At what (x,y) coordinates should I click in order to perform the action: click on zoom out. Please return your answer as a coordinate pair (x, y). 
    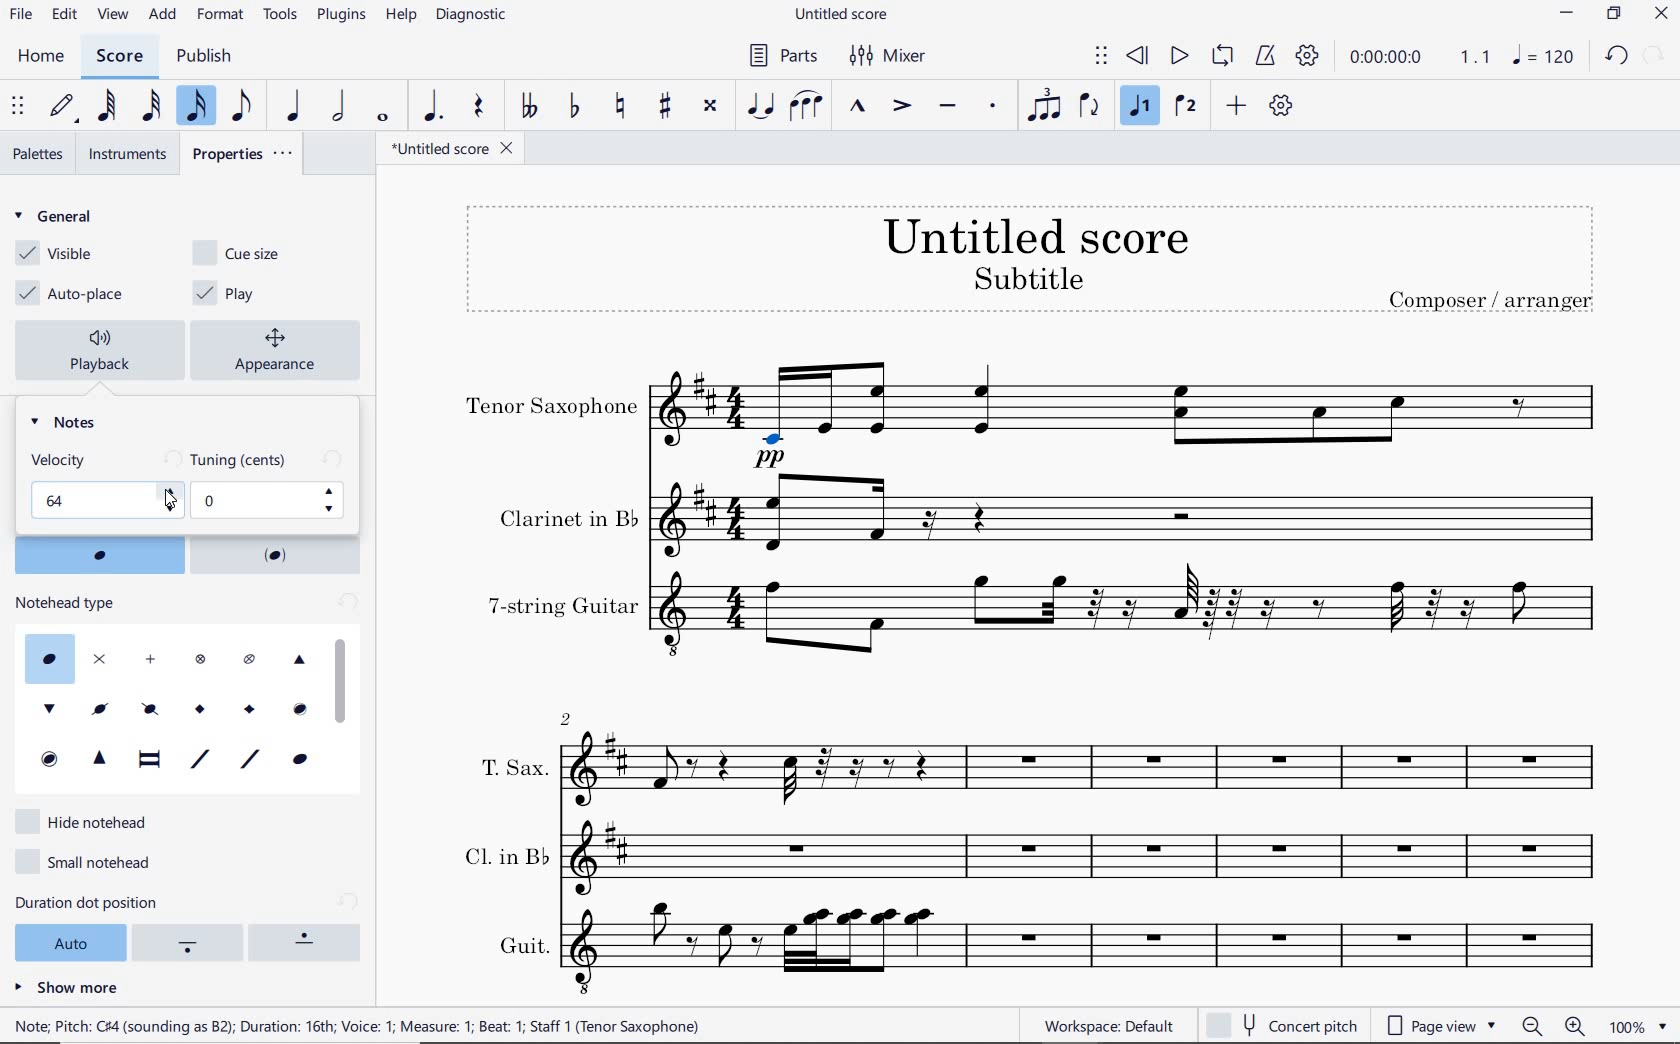
    Looking at the image, I should click on (1533, 1026).